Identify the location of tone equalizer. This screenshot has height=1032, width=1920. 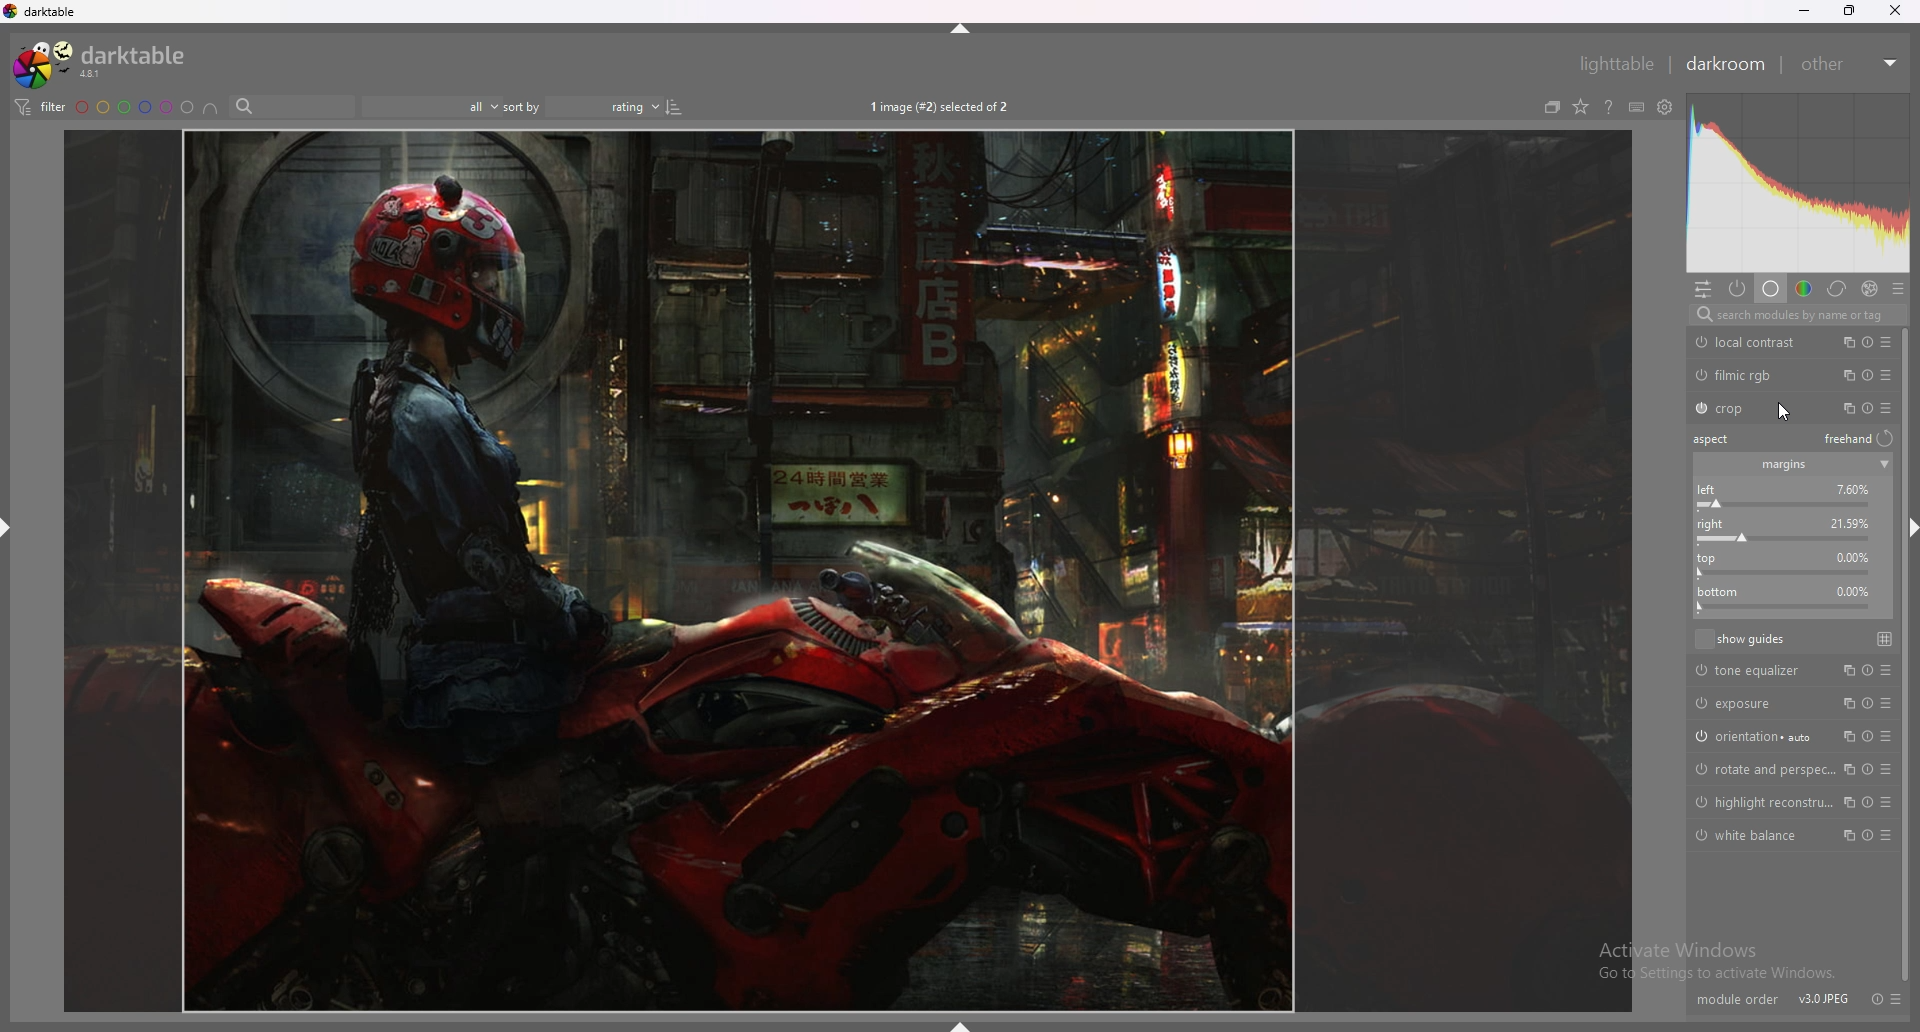
(1754, 671).